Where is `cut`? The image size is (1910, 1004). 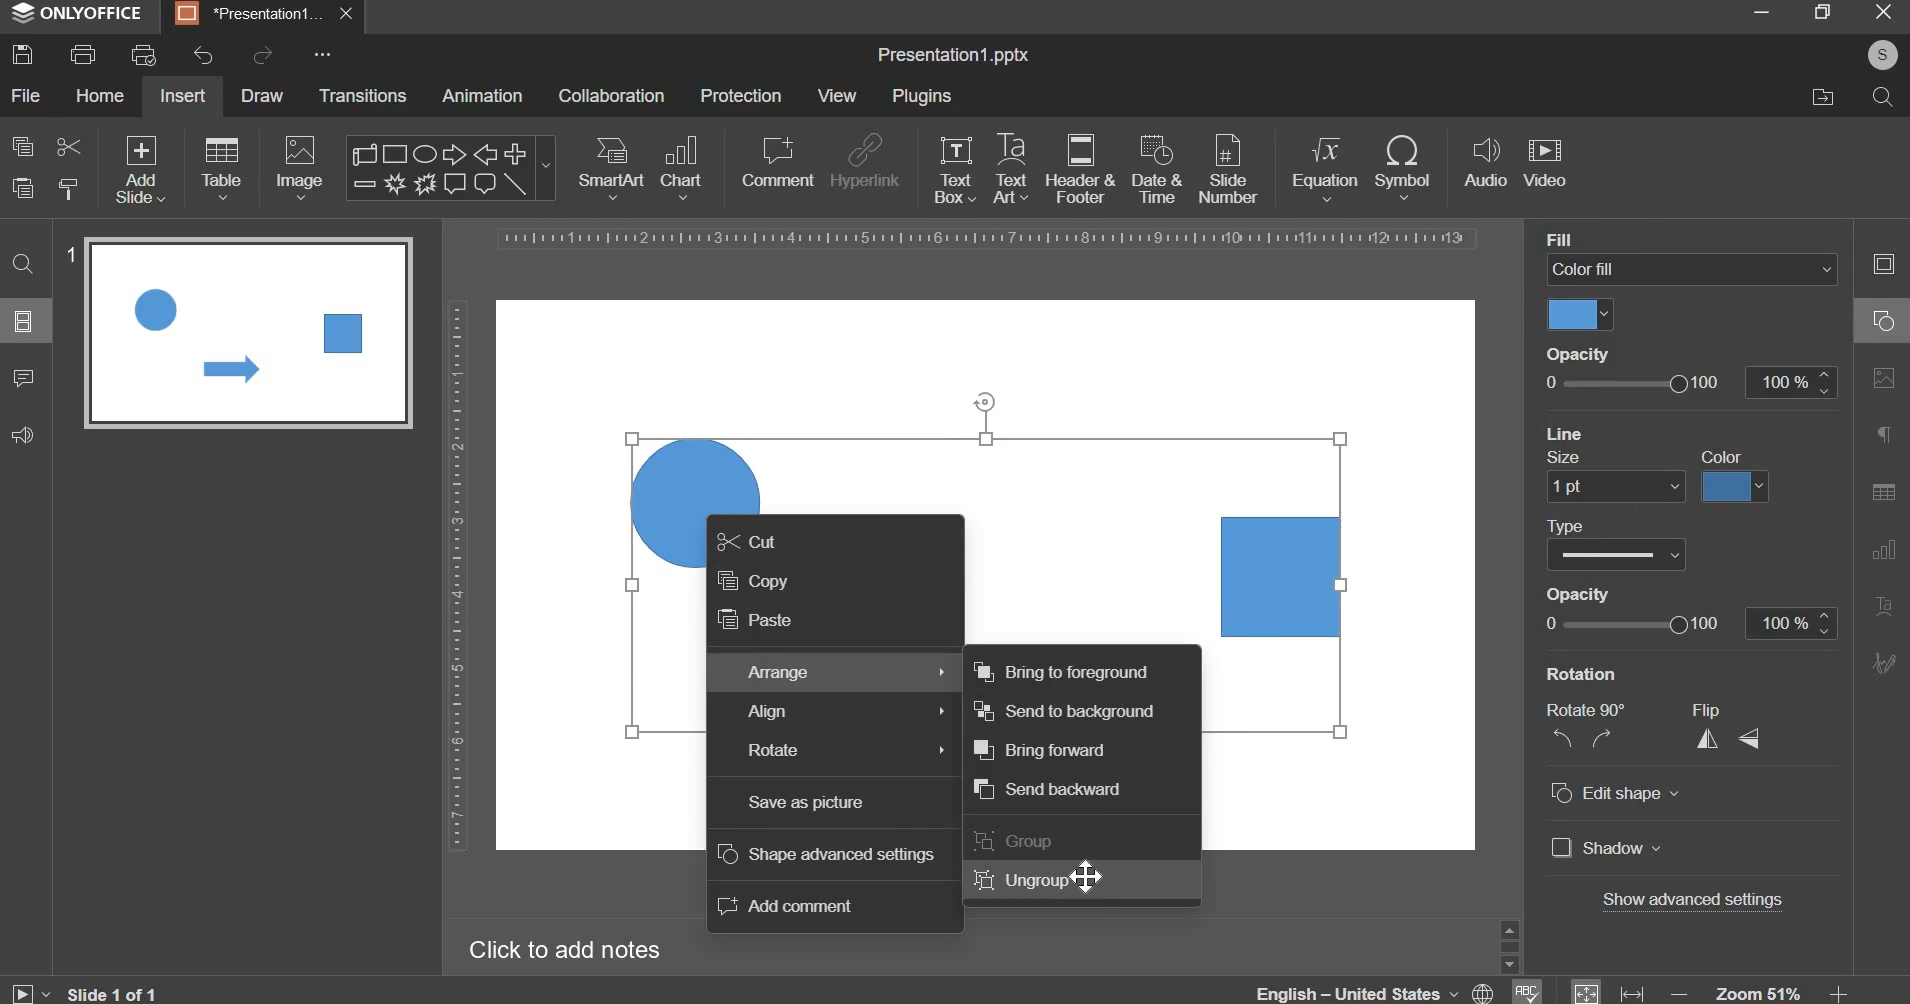
cut is located at coordinates (746, 540).